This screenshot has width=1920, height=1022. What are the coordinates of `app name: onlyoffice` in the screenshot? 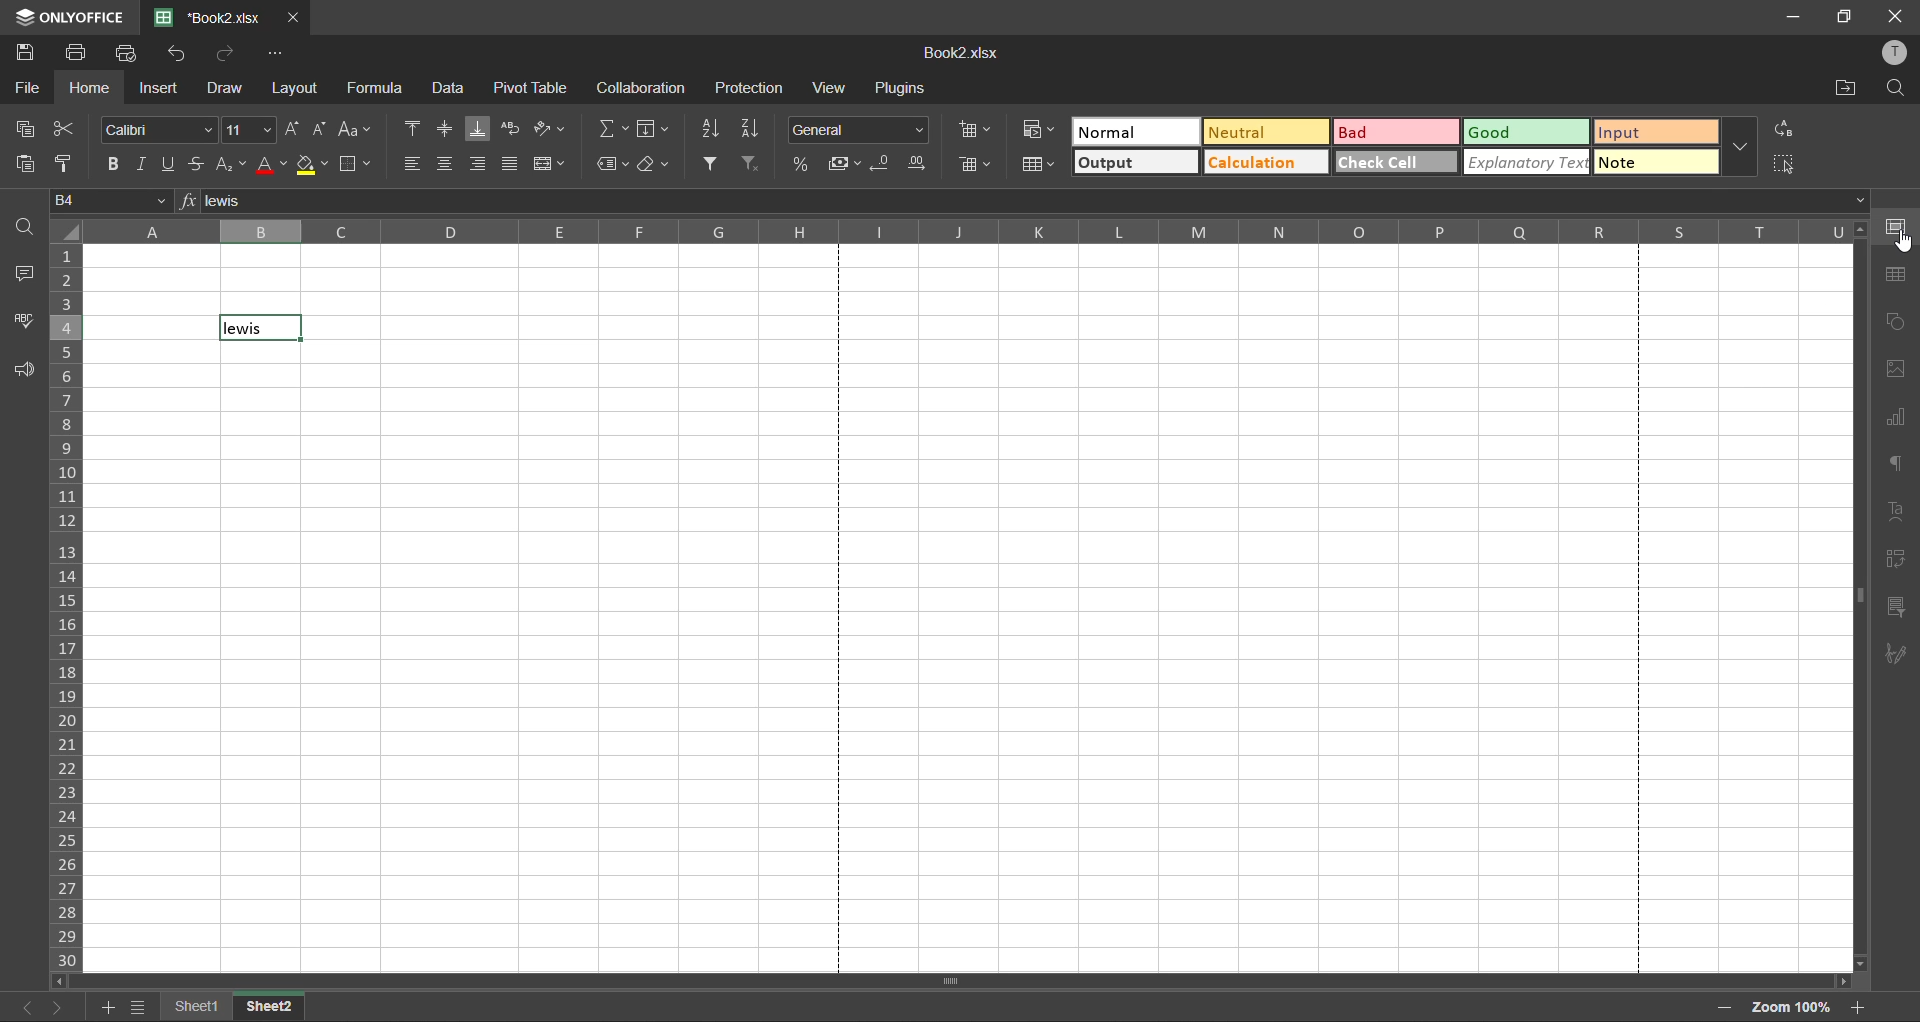 It's located at (64, 18).